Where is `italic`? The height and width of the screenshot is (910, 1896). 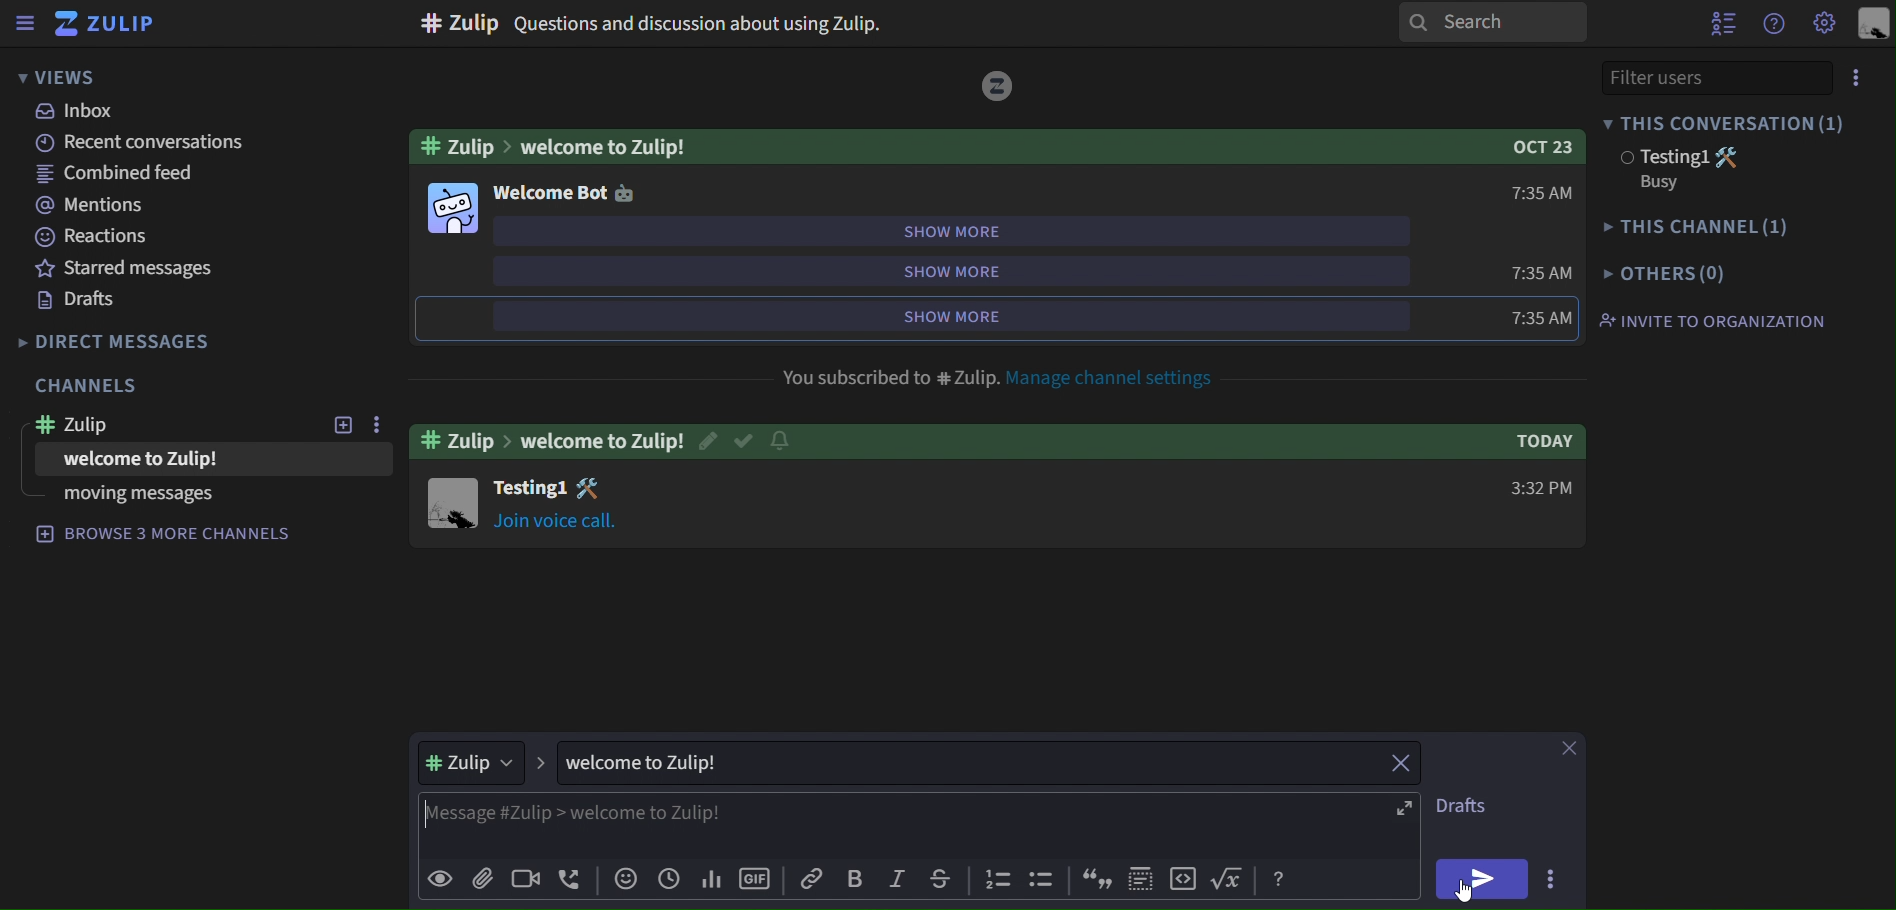
italic is located at coordinates (899, 880).